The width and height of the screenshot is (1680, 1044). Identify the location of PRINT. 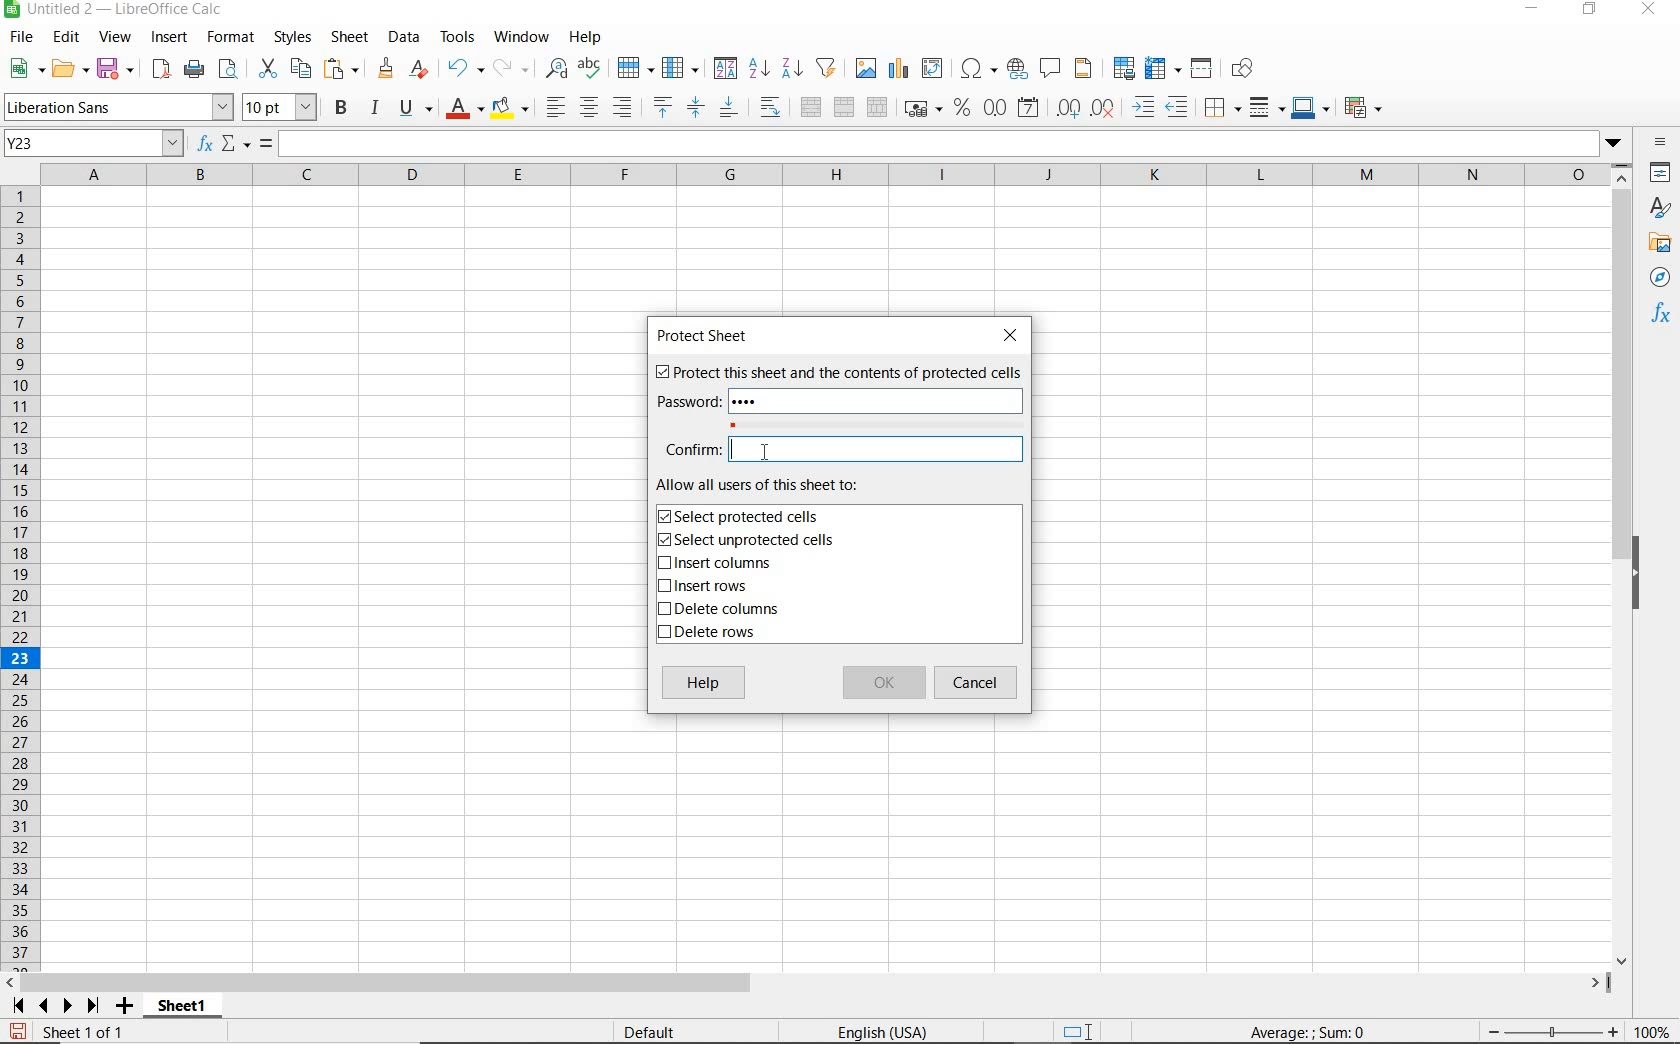
(194, 70).